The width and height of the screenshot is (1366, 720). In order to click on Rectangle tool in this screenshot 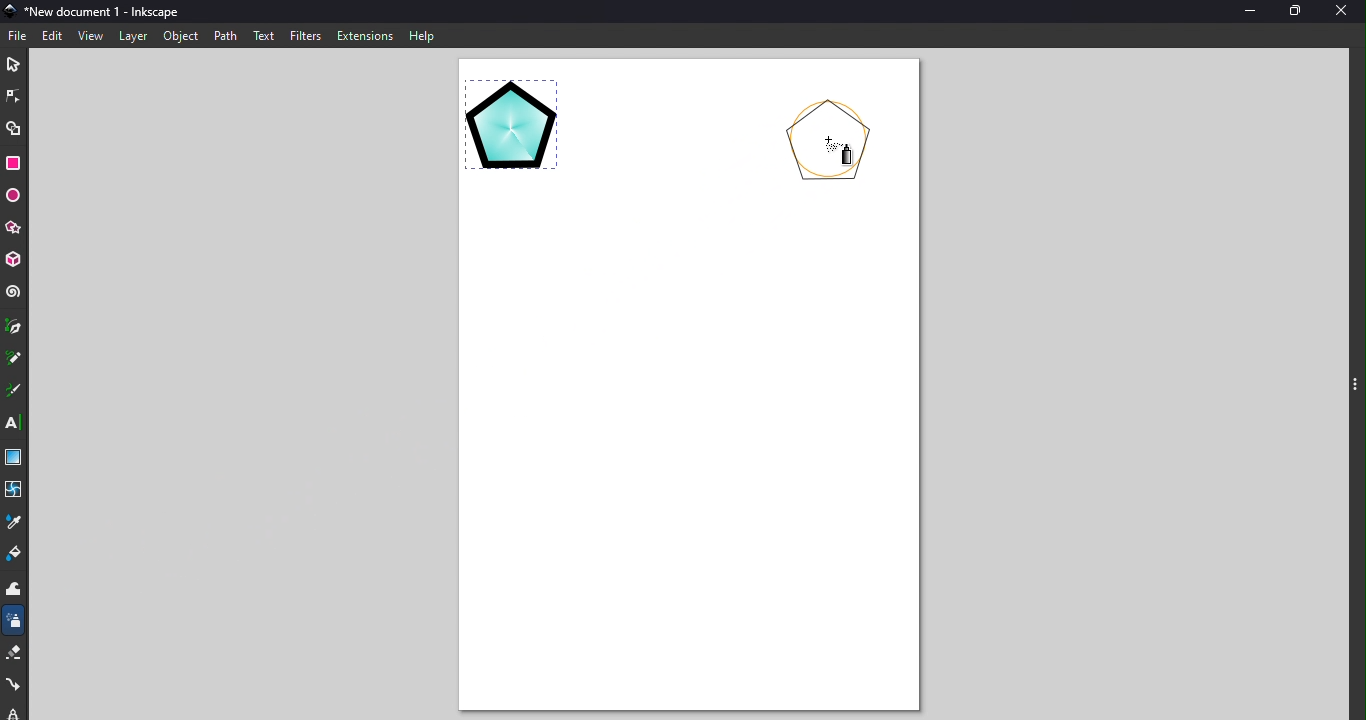, I will do `click(15, 165)`.